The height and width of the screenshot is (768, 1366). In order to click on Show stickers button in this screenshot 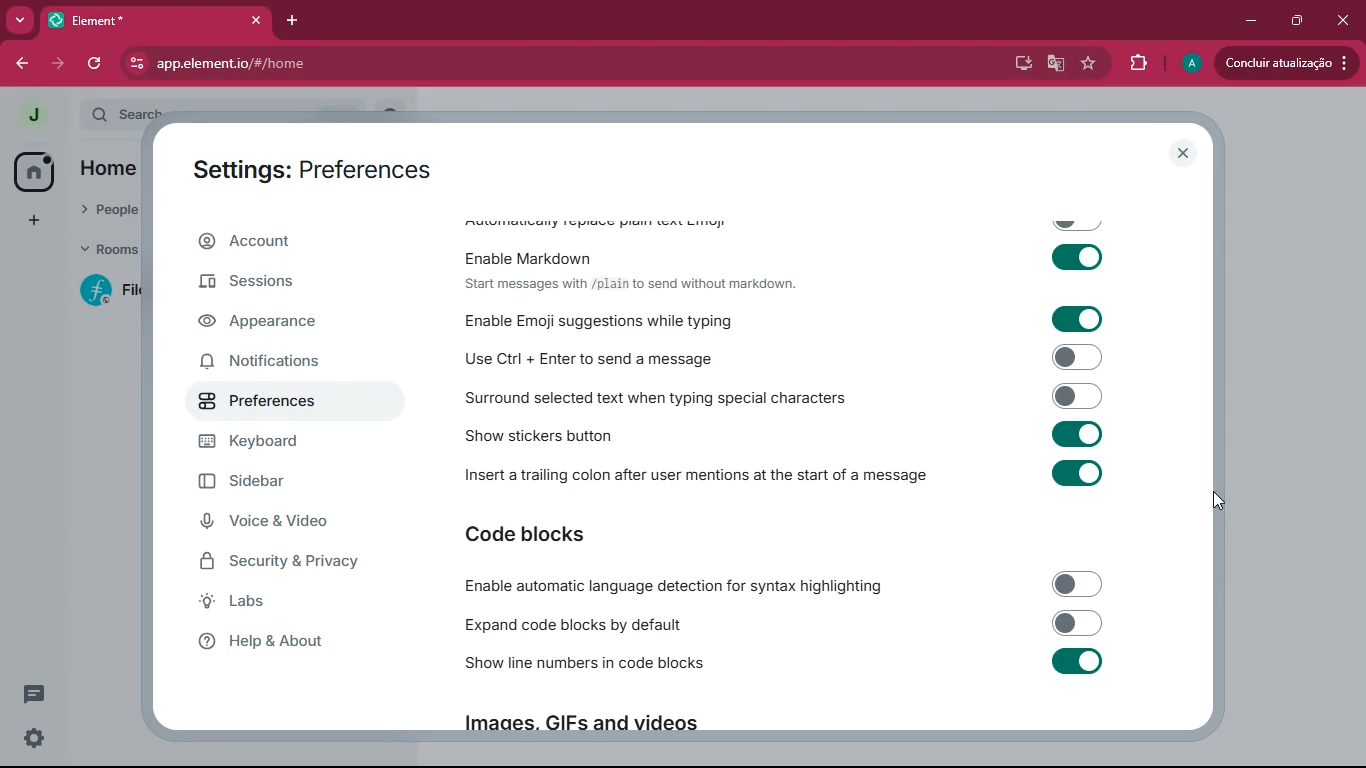, I will do `click(787, 435)`.